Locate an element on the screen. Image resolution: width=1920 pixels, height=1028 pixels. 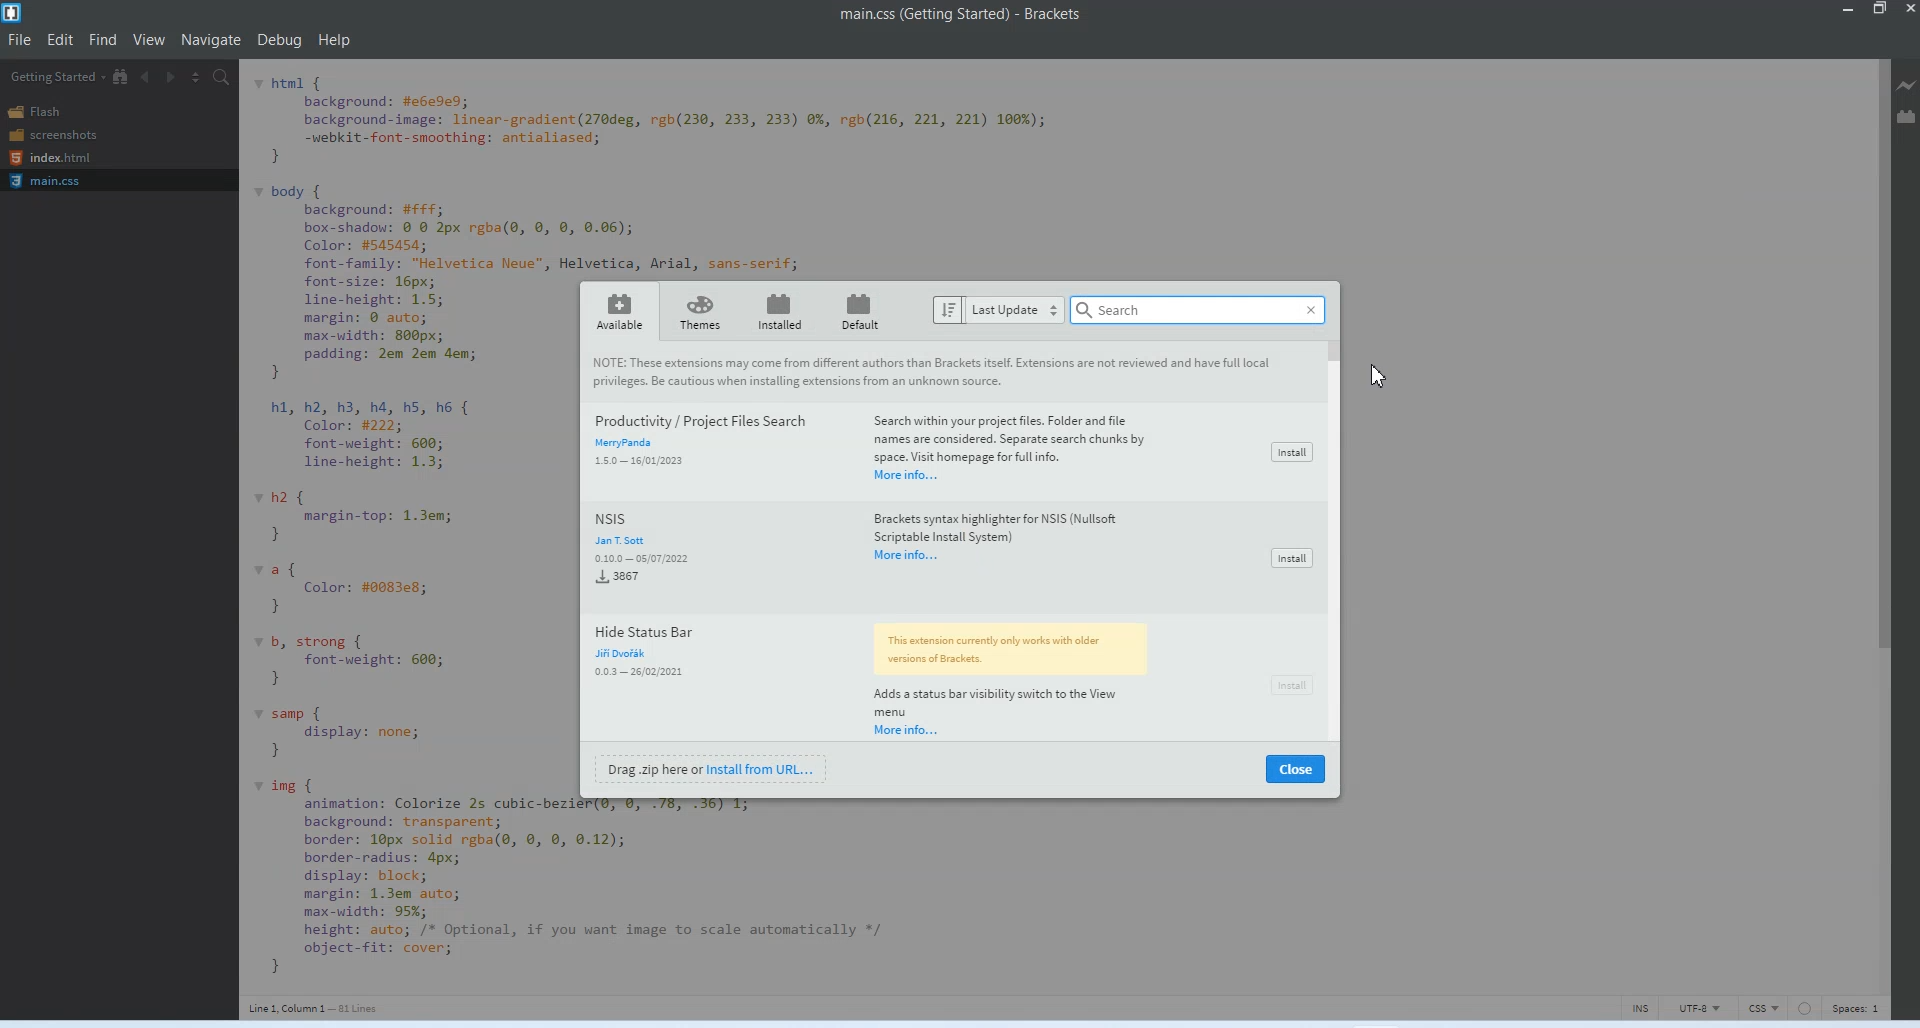
Default is located at coordinates (864, 310).